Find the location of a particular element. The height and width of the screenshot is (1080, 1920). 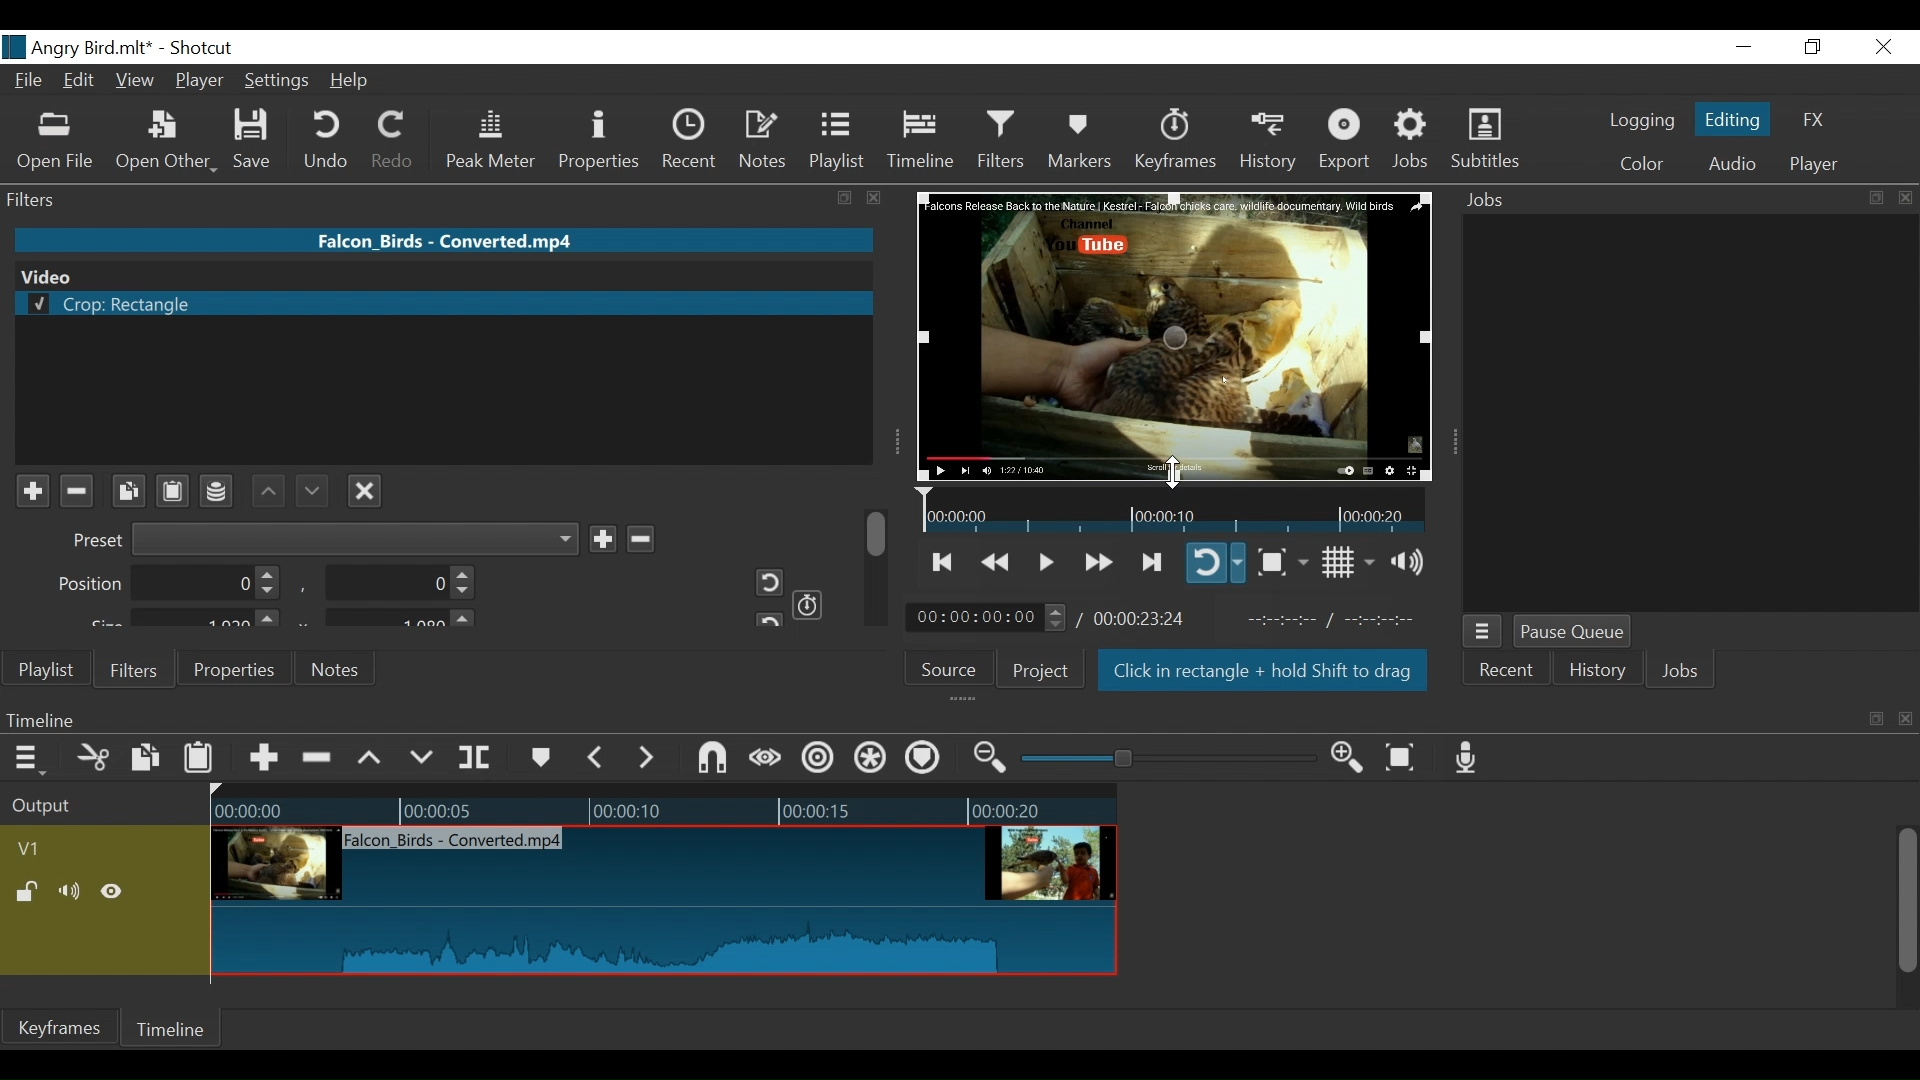

Play backward quickly is located at coordinates (998, 563).